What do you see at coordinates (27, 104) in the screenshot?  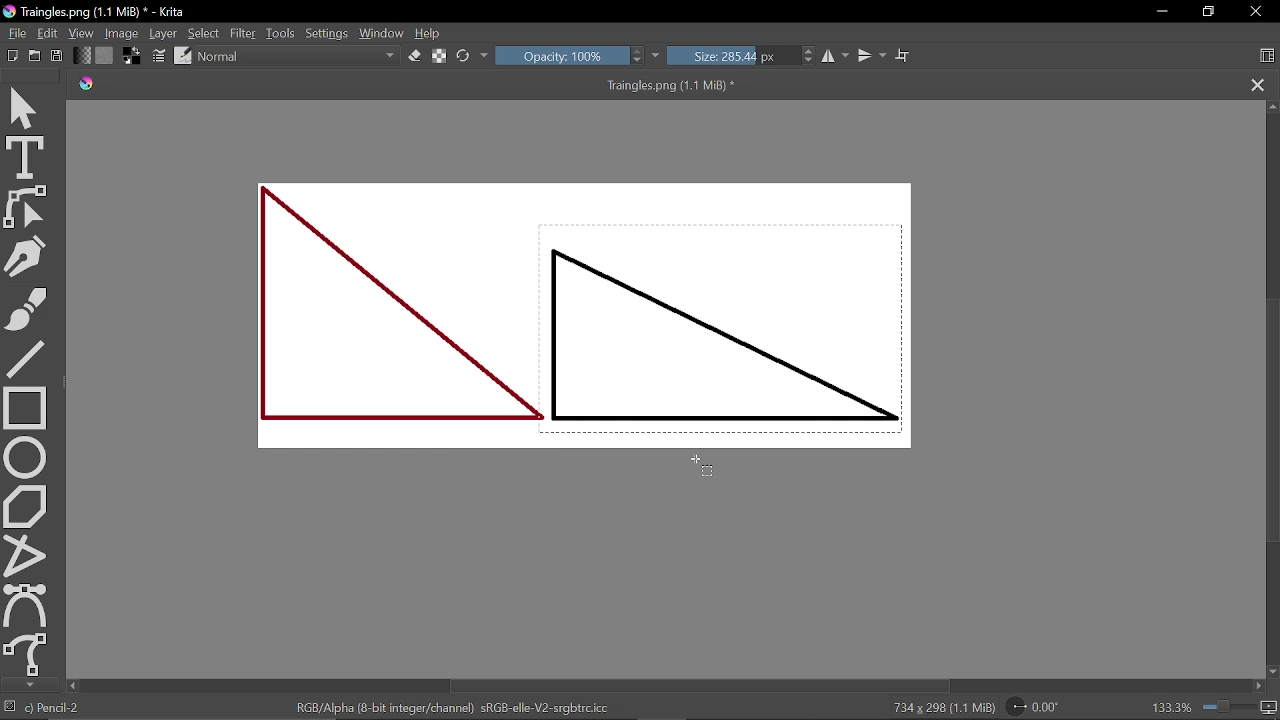 I see `Move` at bounding box center [27, 104].